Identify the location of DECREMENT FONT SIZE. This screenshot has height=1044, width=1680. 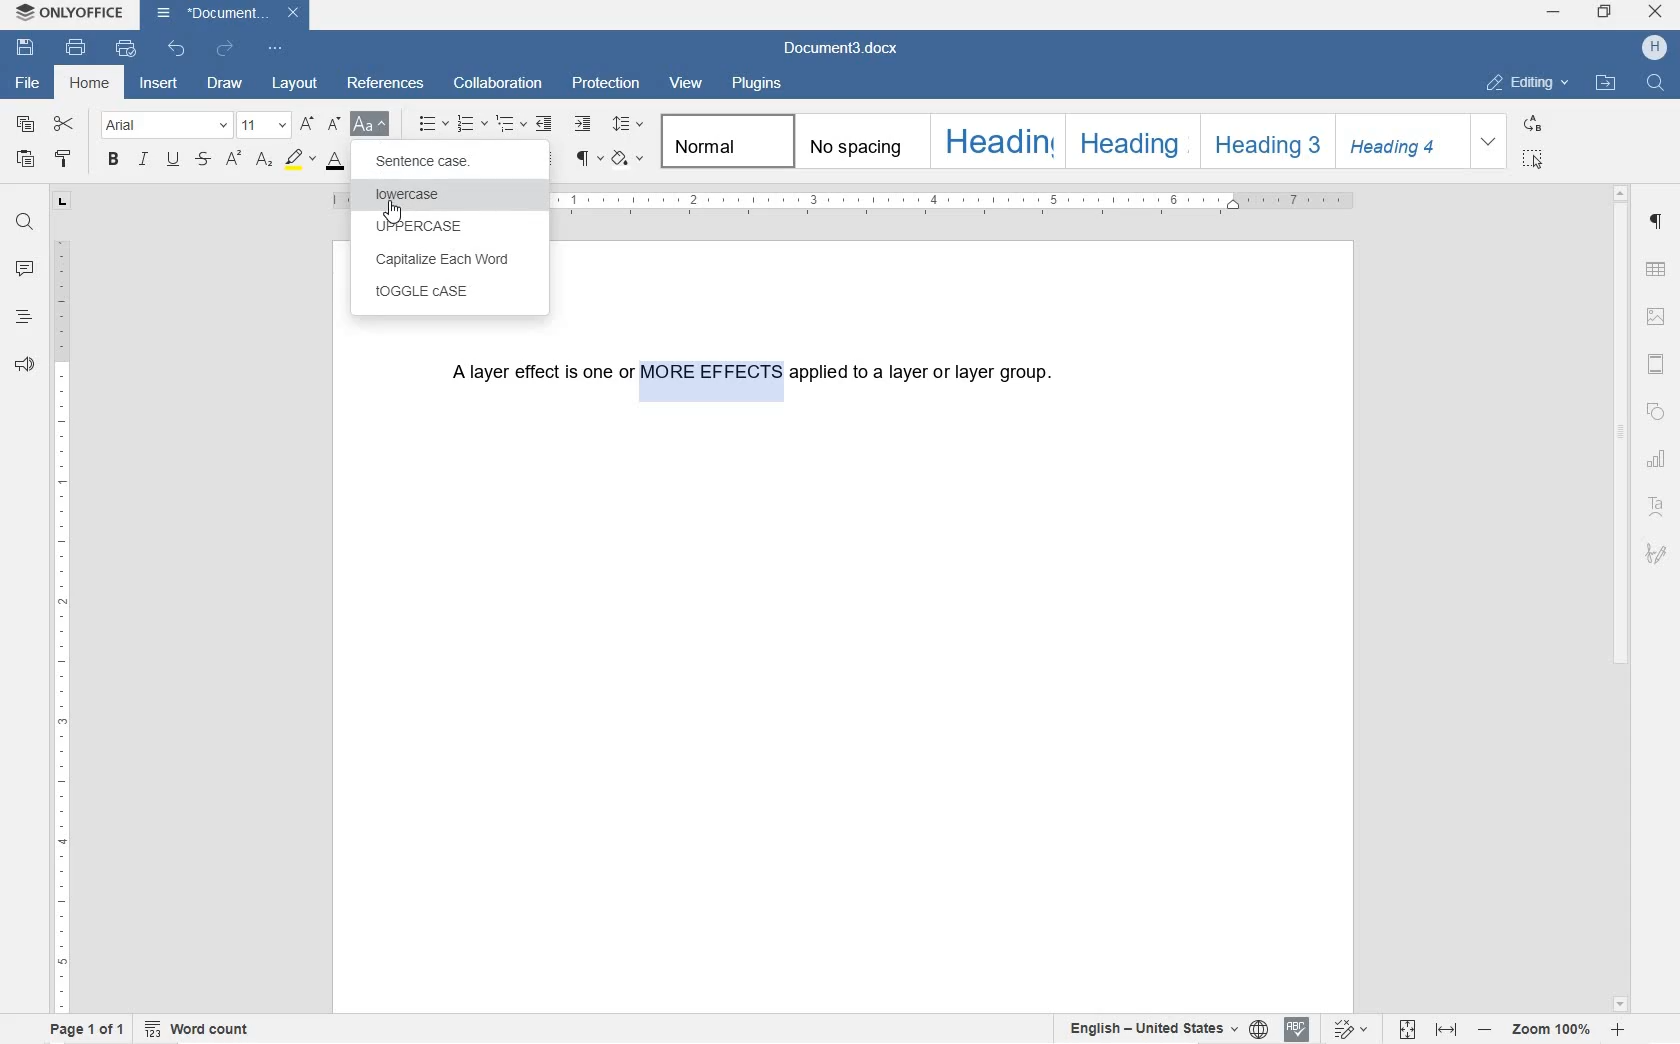
(307, 125).